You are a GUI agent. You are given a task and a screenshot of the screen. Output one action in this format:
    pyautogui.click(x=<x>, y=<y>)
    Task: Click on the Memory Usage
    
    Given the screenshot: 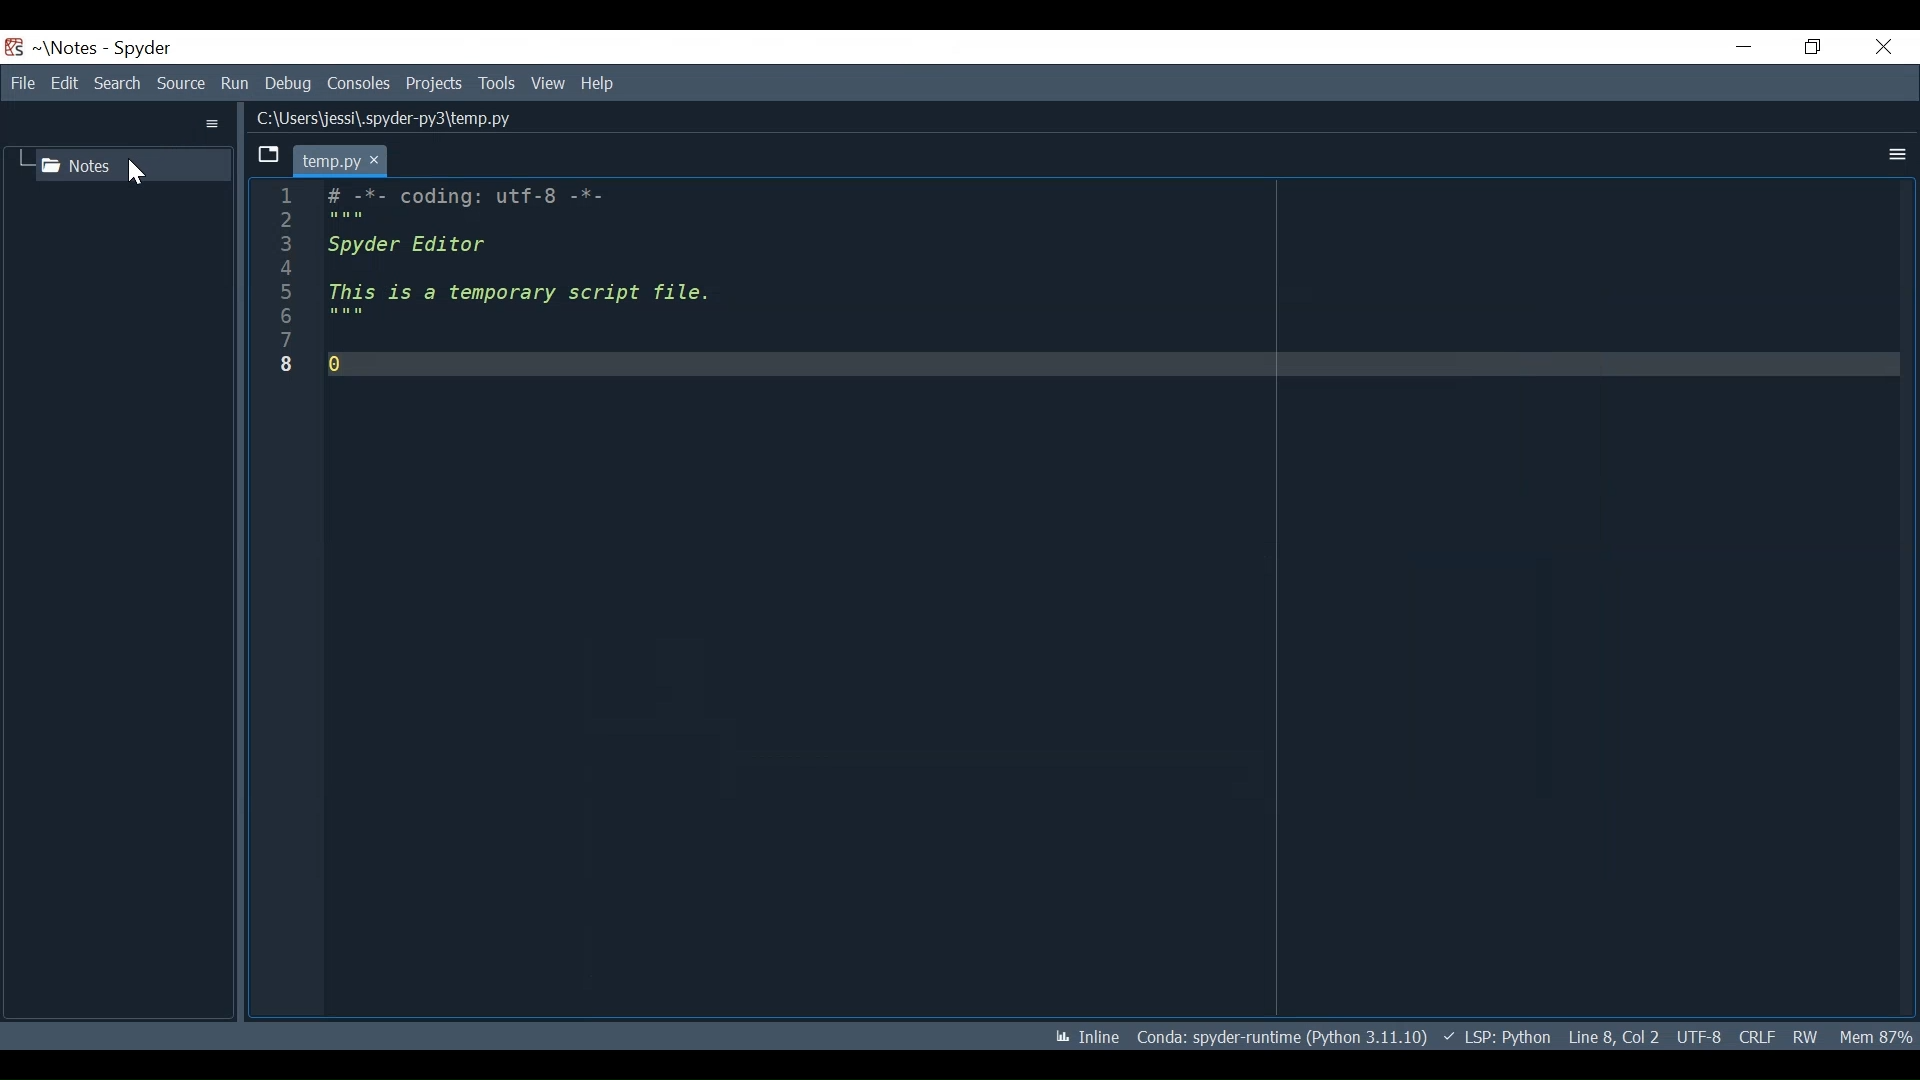 What is the action you would take?
    pyautogui.click(x=1871, y=1034)
    